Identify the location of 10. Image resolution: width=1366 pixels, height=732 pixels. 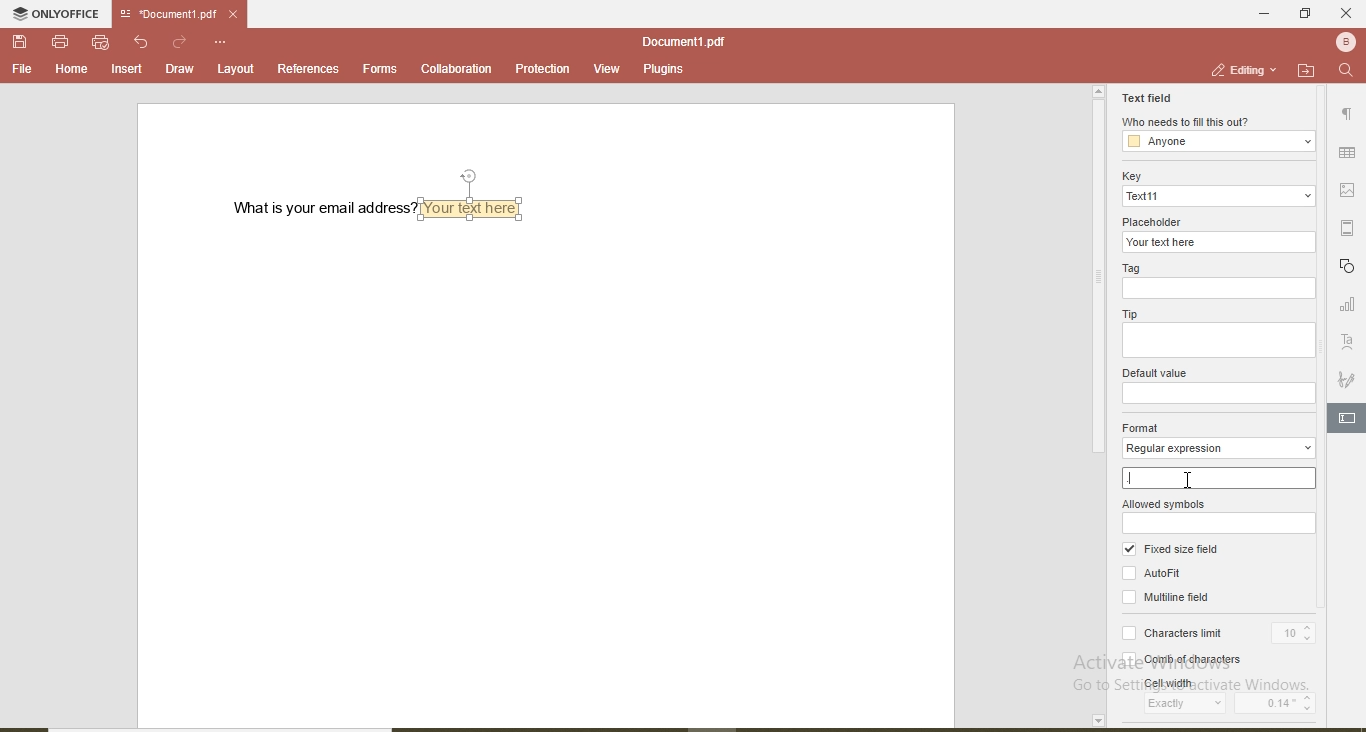
(1294, 630).